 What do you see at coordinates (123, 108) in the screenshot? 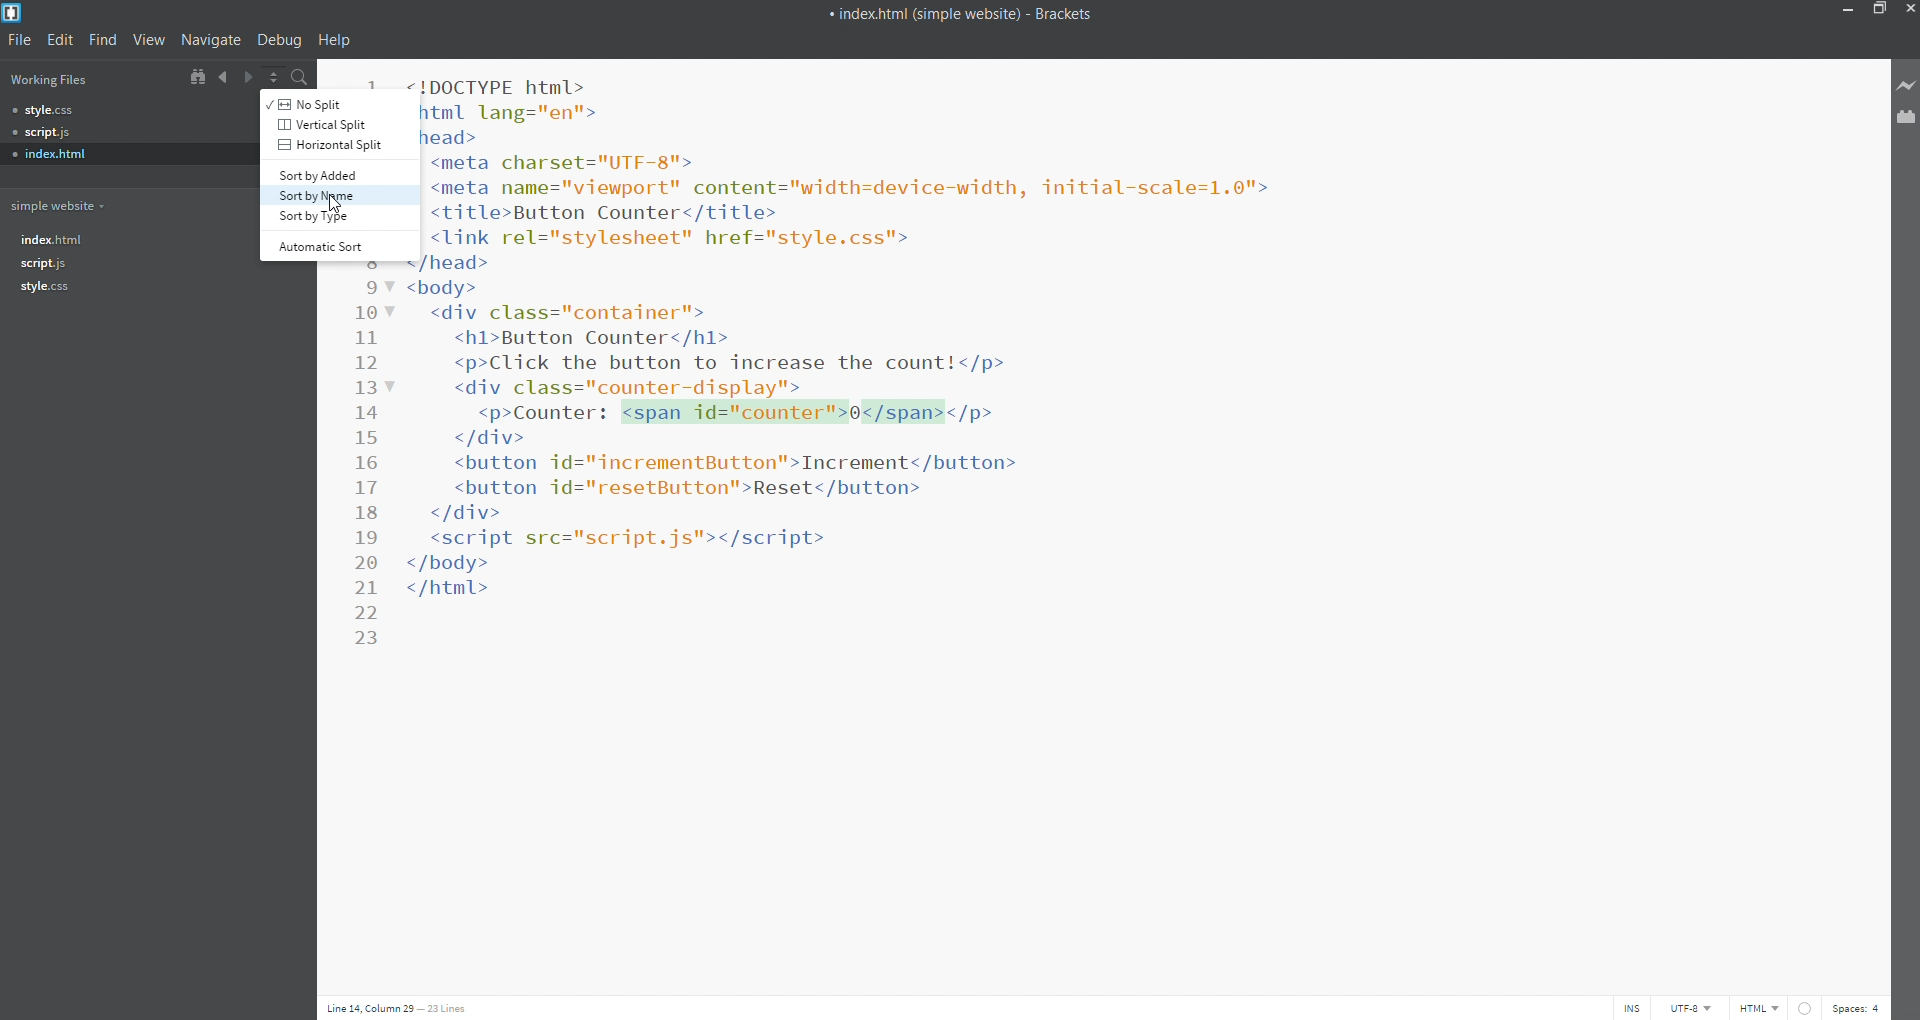
I see `style.css` at bounding box center [123, 108].